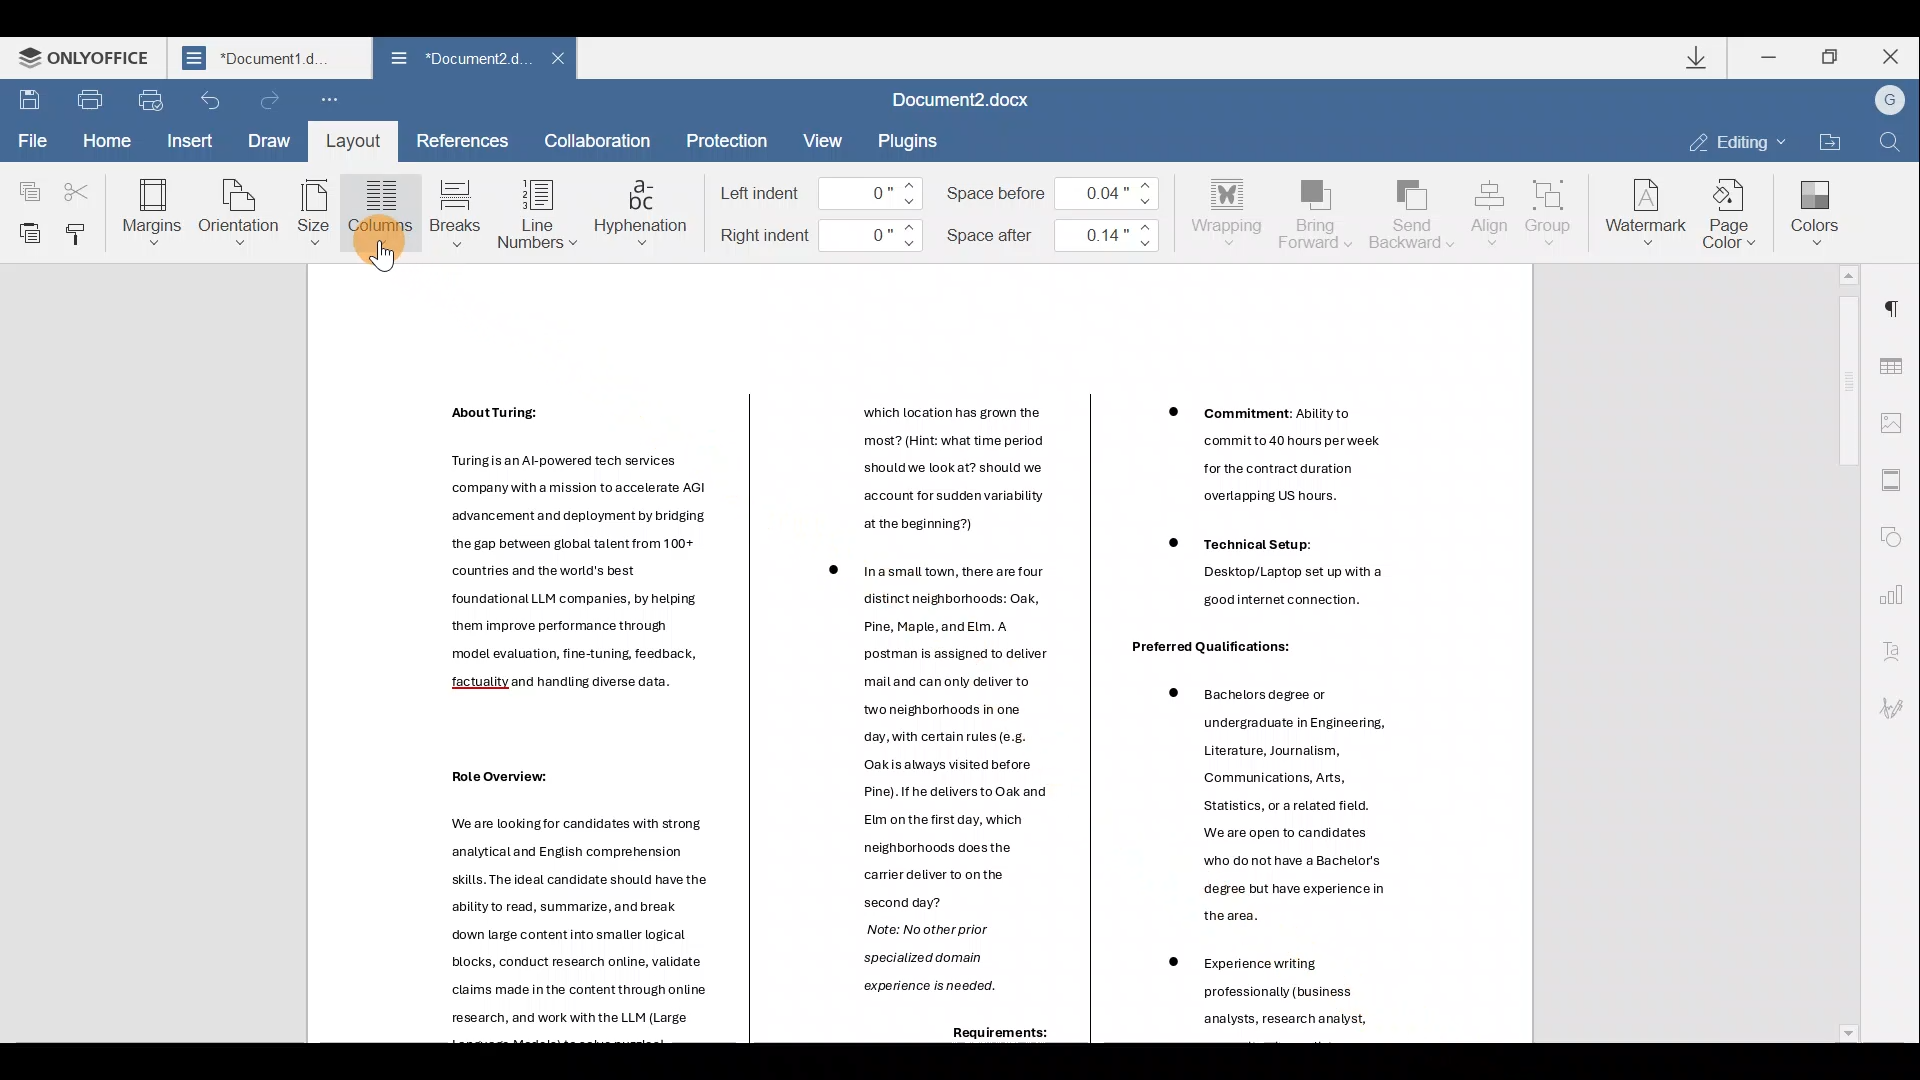 The image size is (1920, 1080). I want to click on Print file, so click(88, 99).